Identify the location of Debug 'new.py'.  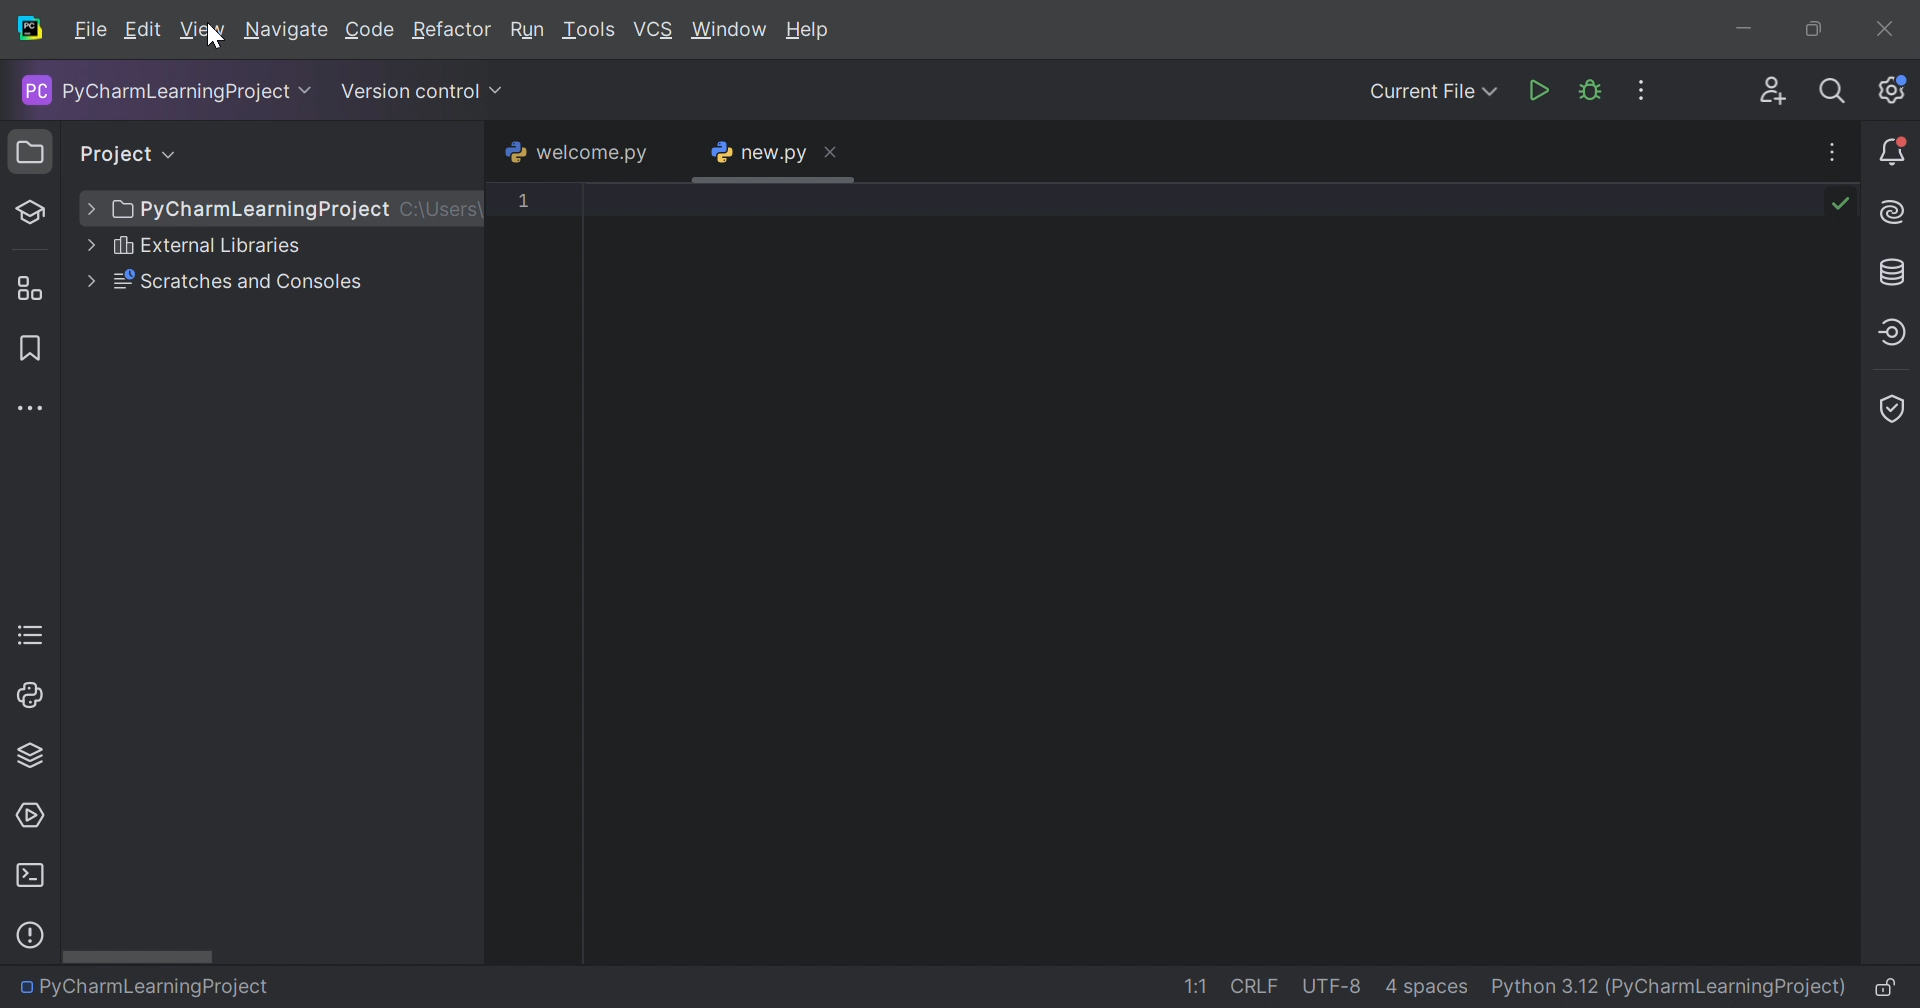
(1588, 91).